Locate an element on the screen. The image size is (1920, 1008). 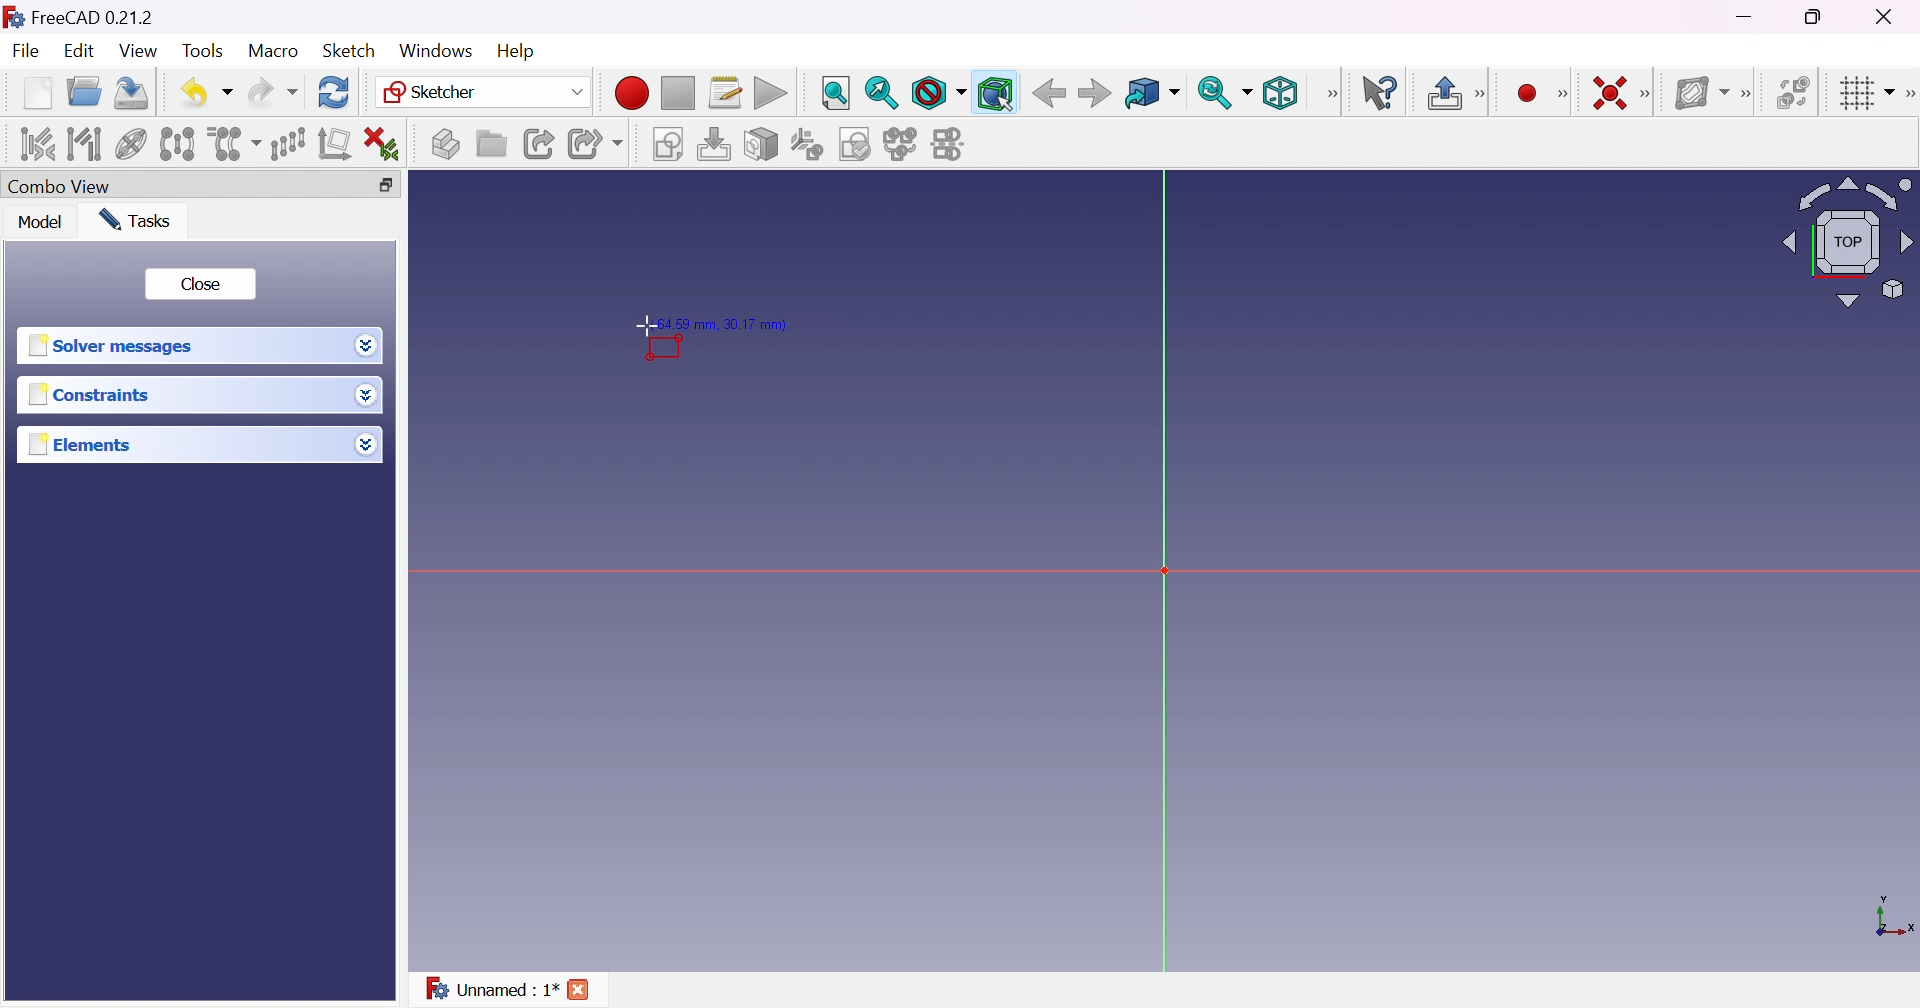
Combo view is located at coordinates (60, 186).